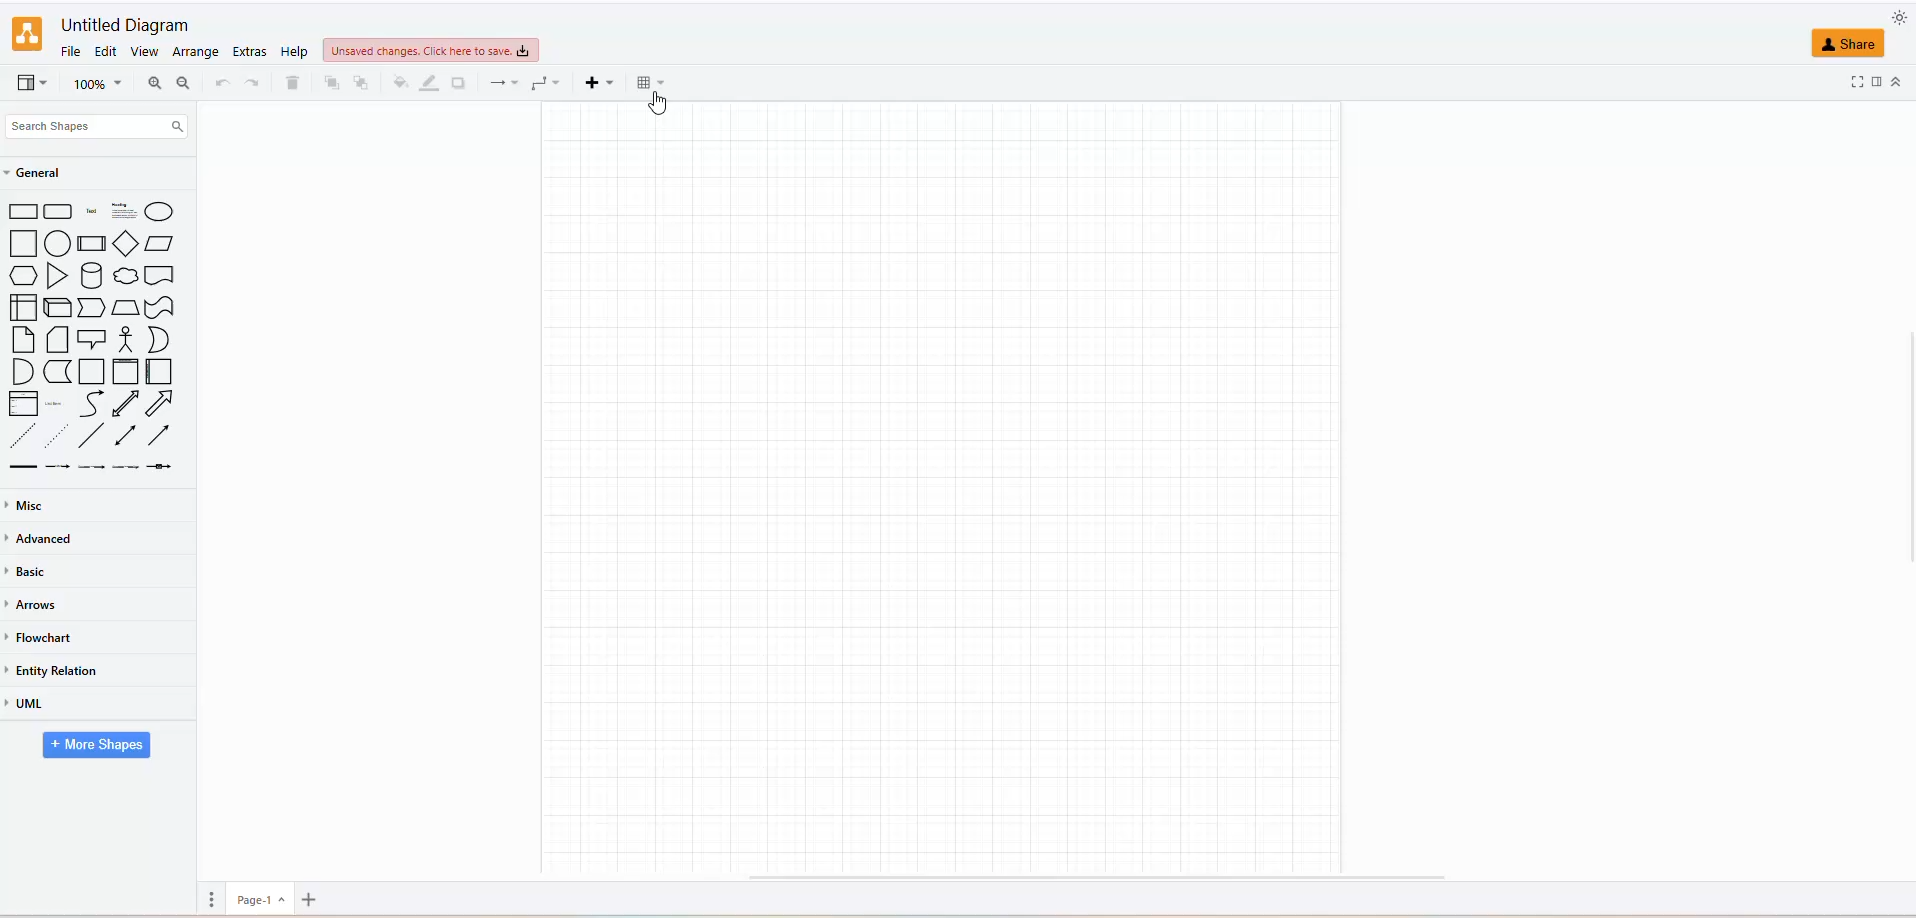 This screenshot has width=1916, height=918. What do you see at coordinates (23, 33) in the screenshot?
I see `logo` at bounding box center [23, 33].